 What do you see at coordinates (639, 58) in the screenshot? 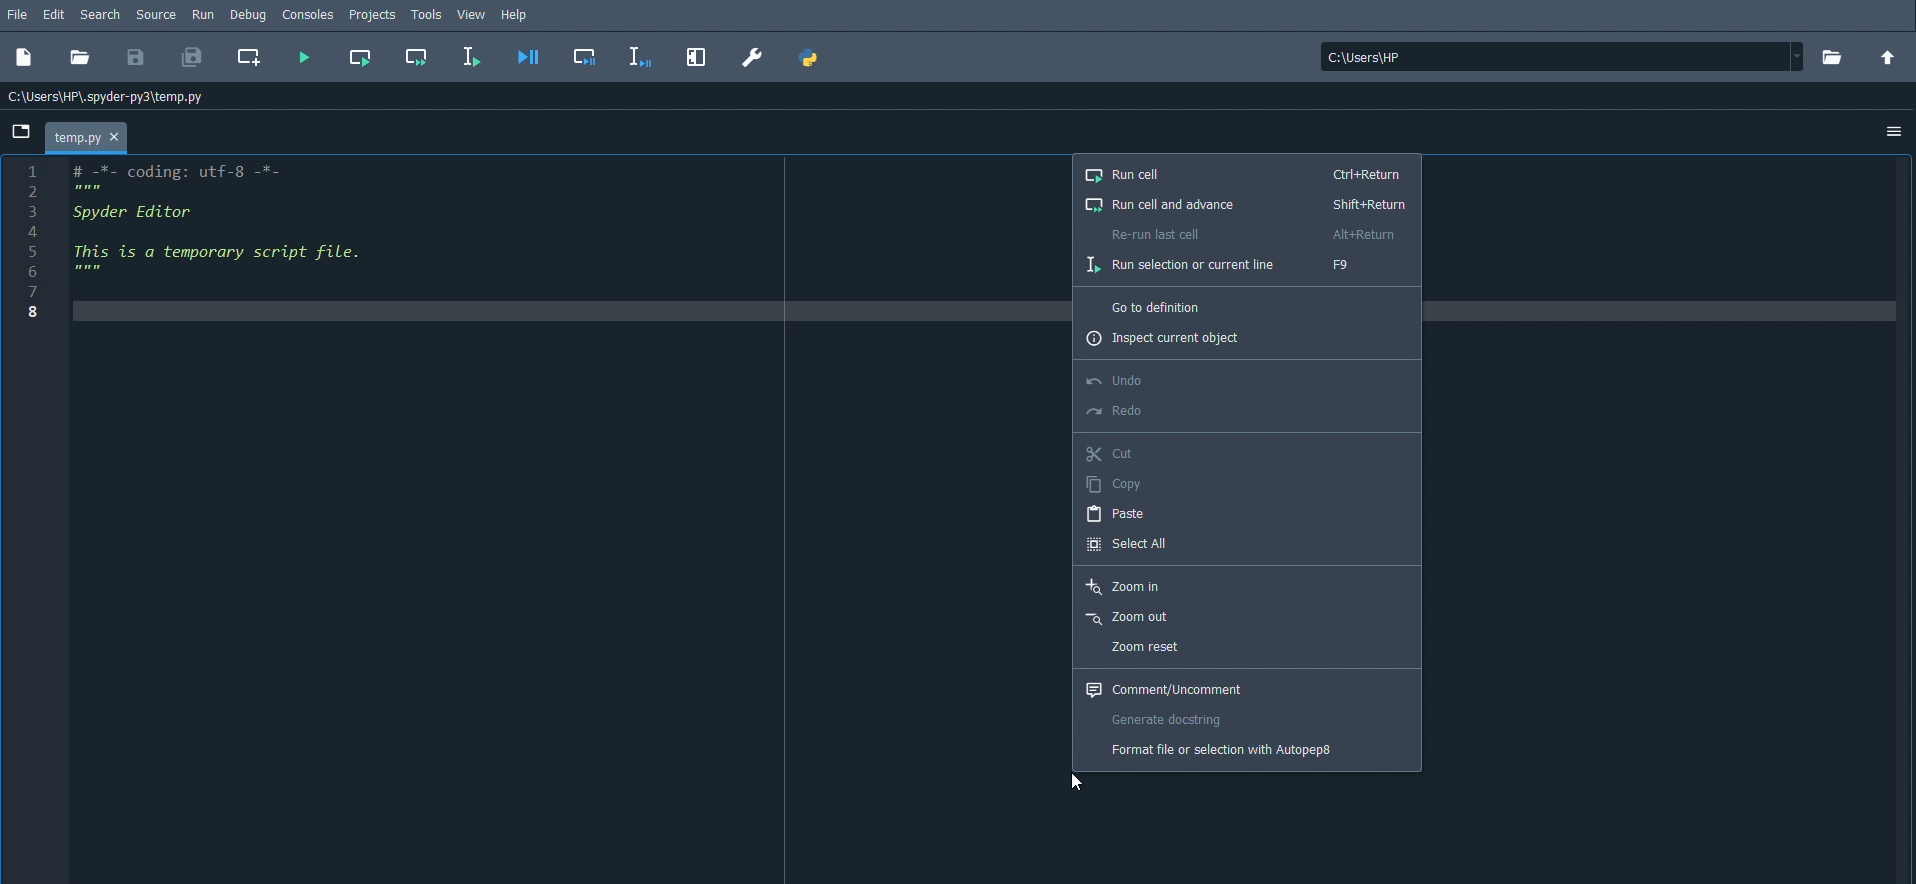
I see `Debug selection or current line` at bounding box center [639, 58].